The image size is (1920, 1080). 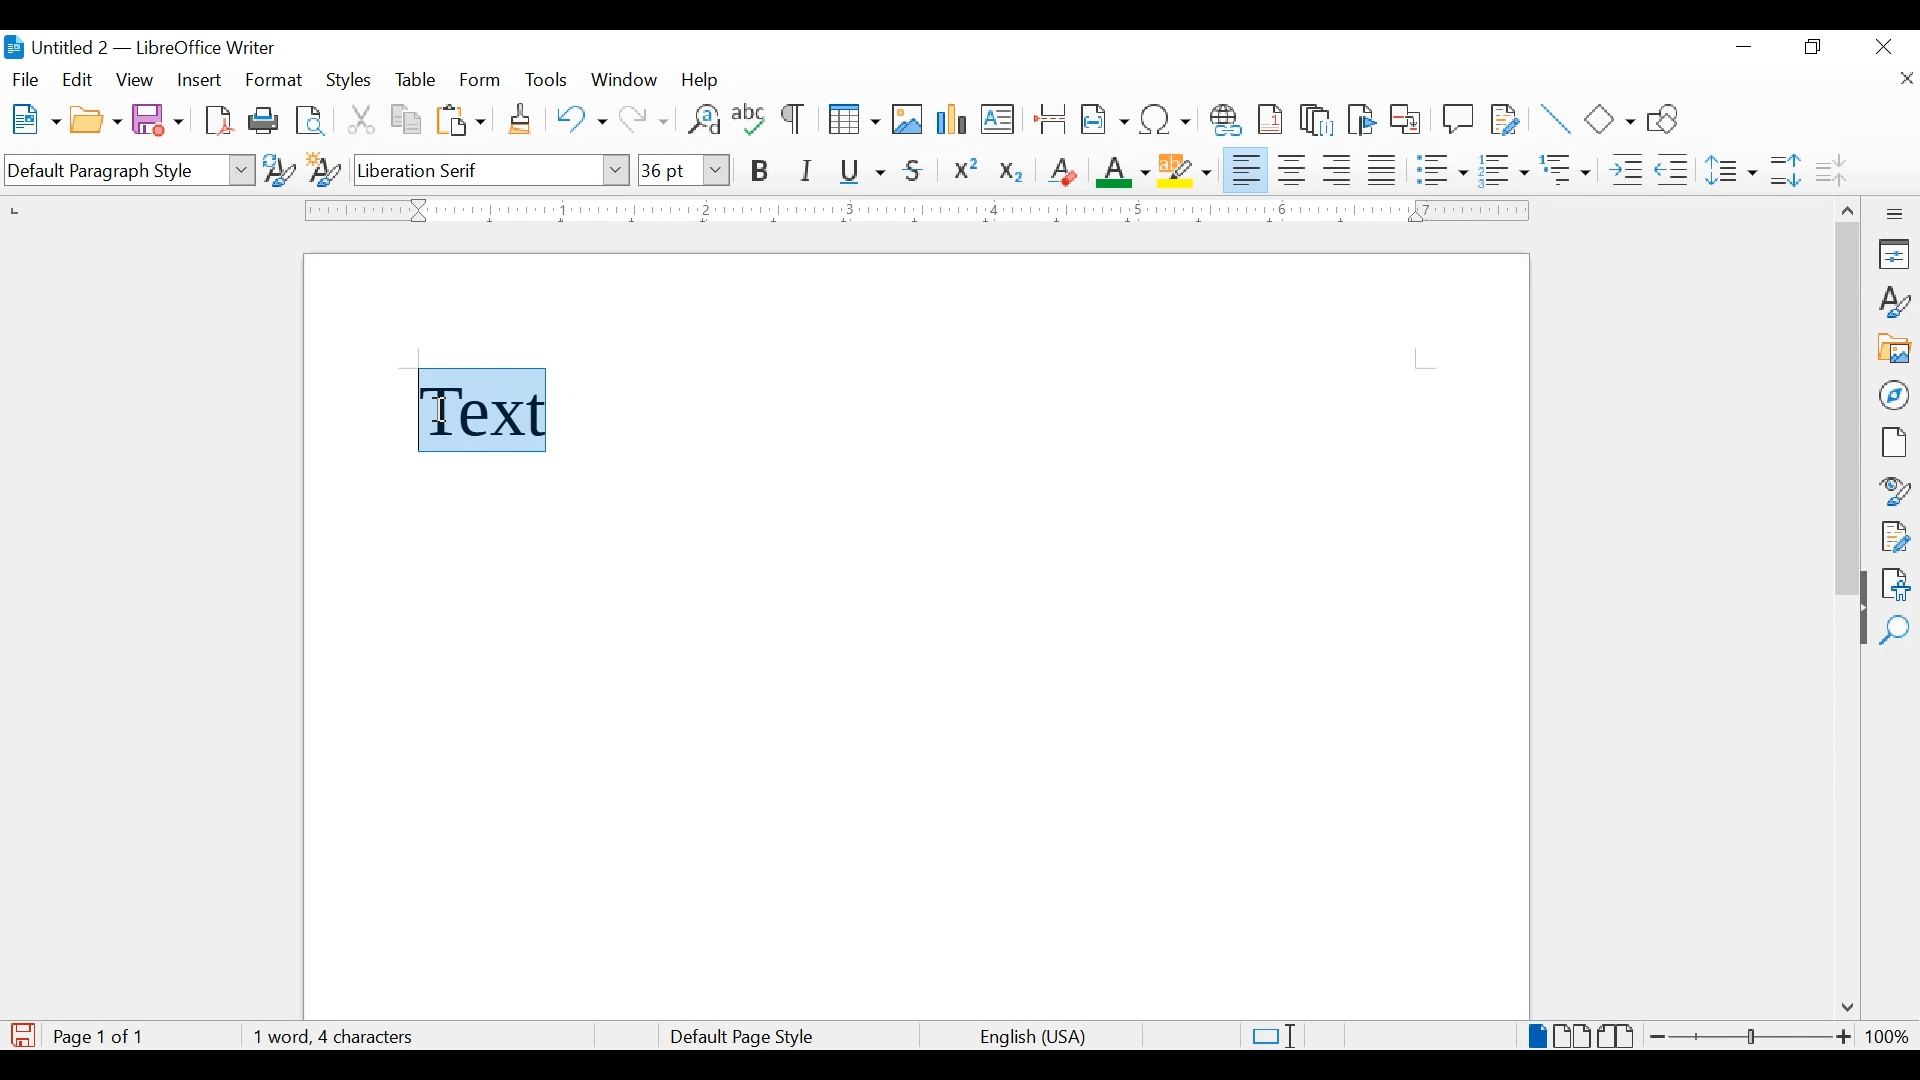 What do you see at coordinates (1166, 118) in the screenshot?
I see `insert special characters` at bounding box center [1166, 118].